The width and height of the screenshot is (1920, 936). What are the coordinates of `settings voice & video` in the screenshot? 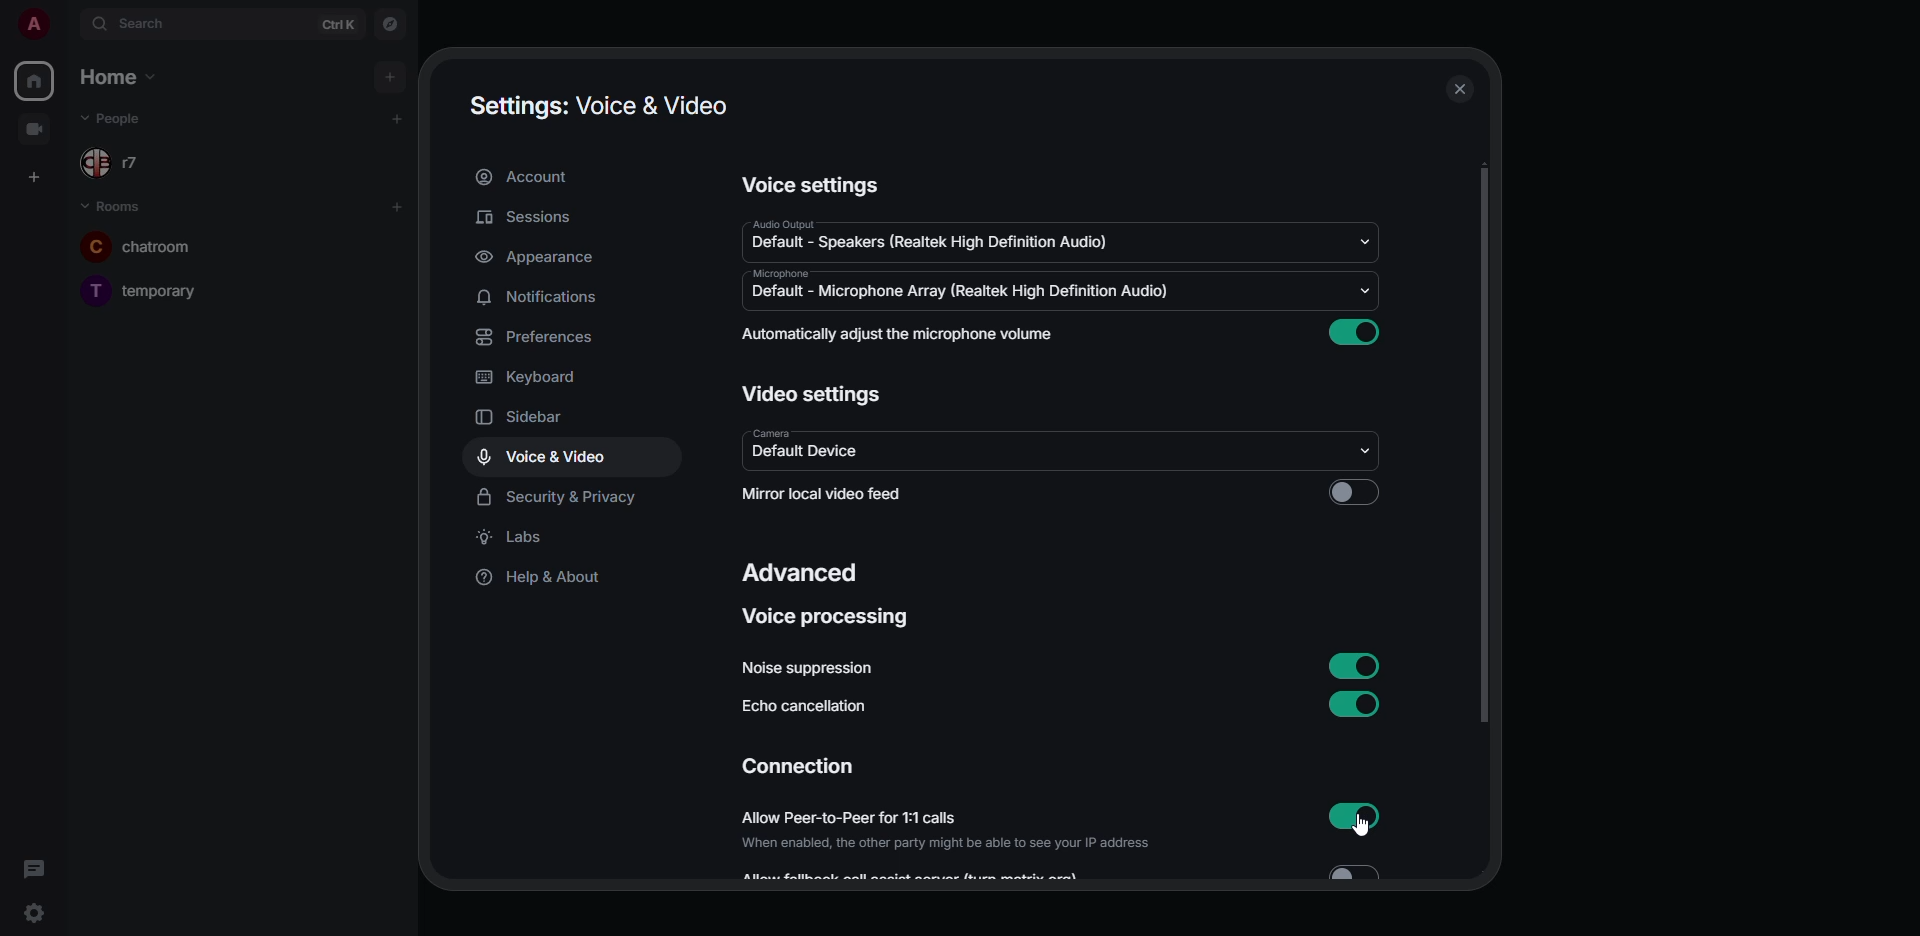 It's located at (602, 104).